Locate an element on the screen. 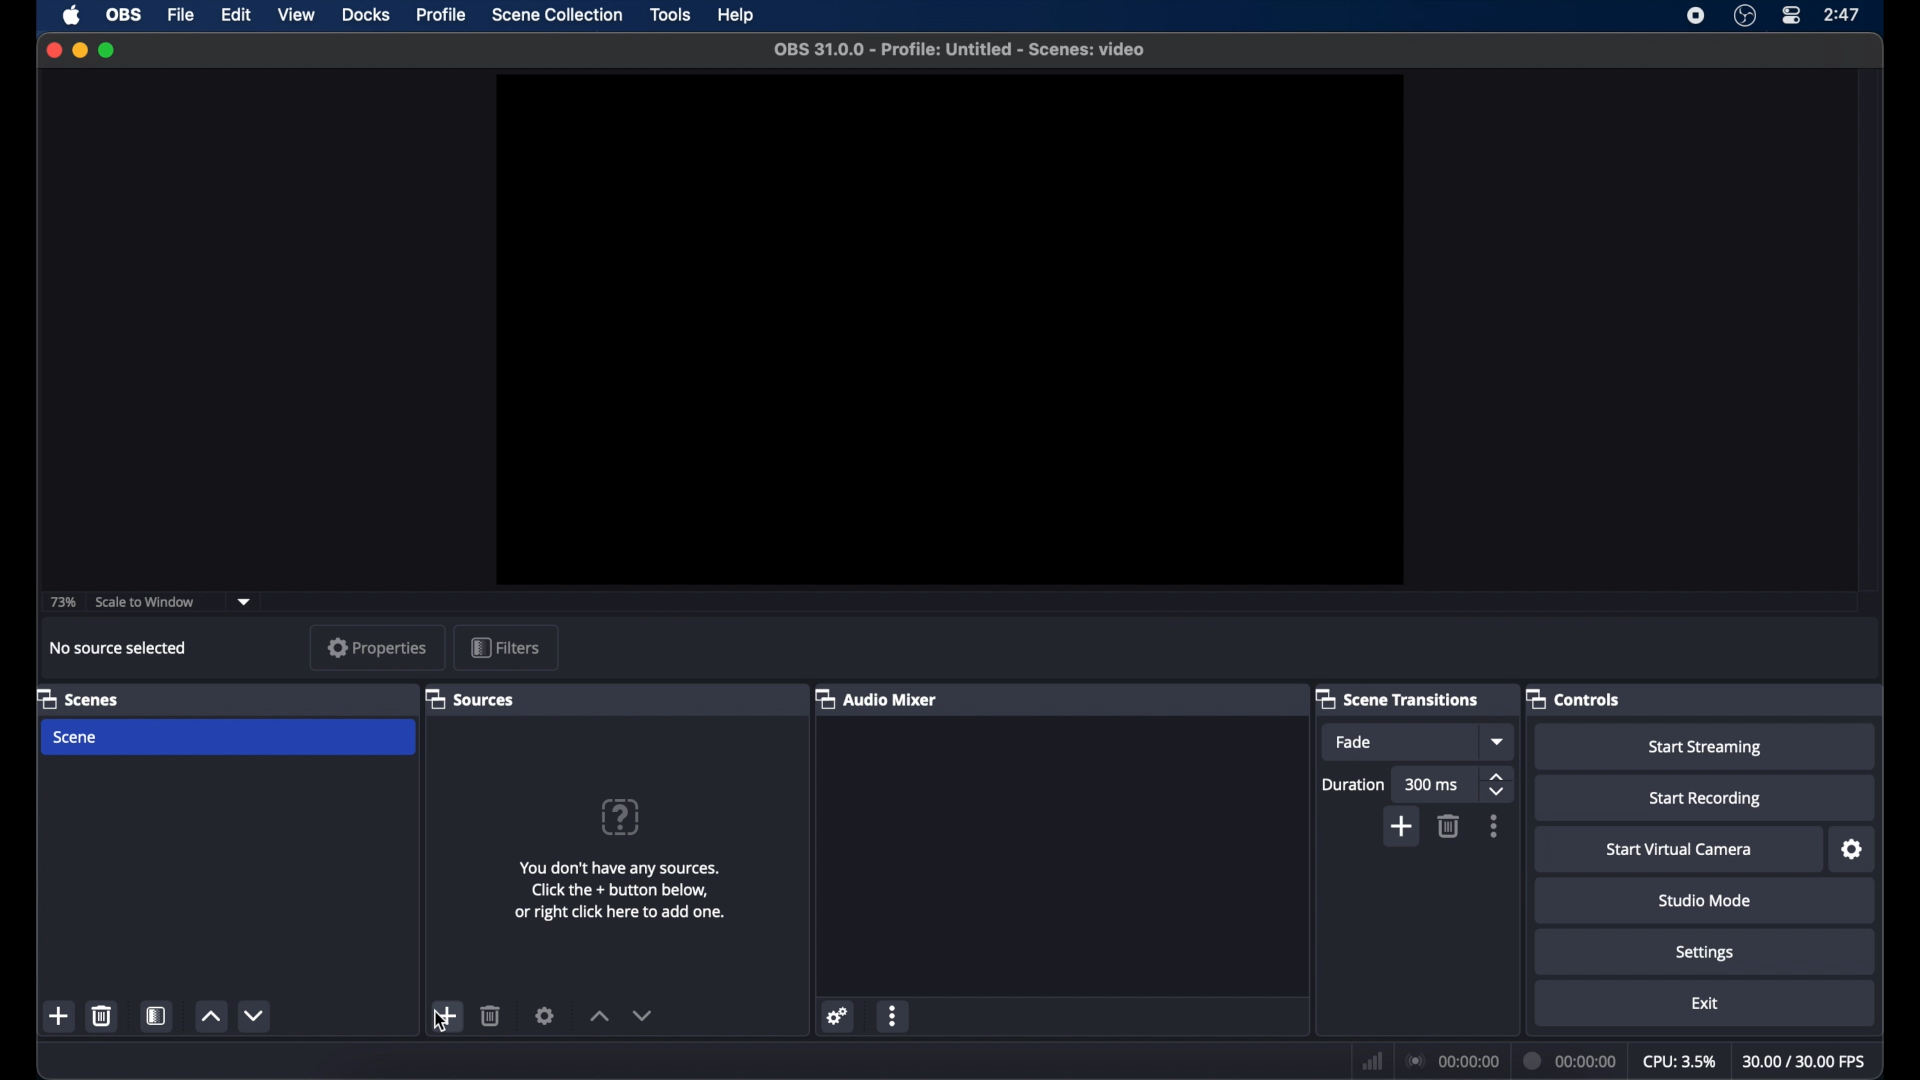  dropdown is located at coordinates (1499, 741).